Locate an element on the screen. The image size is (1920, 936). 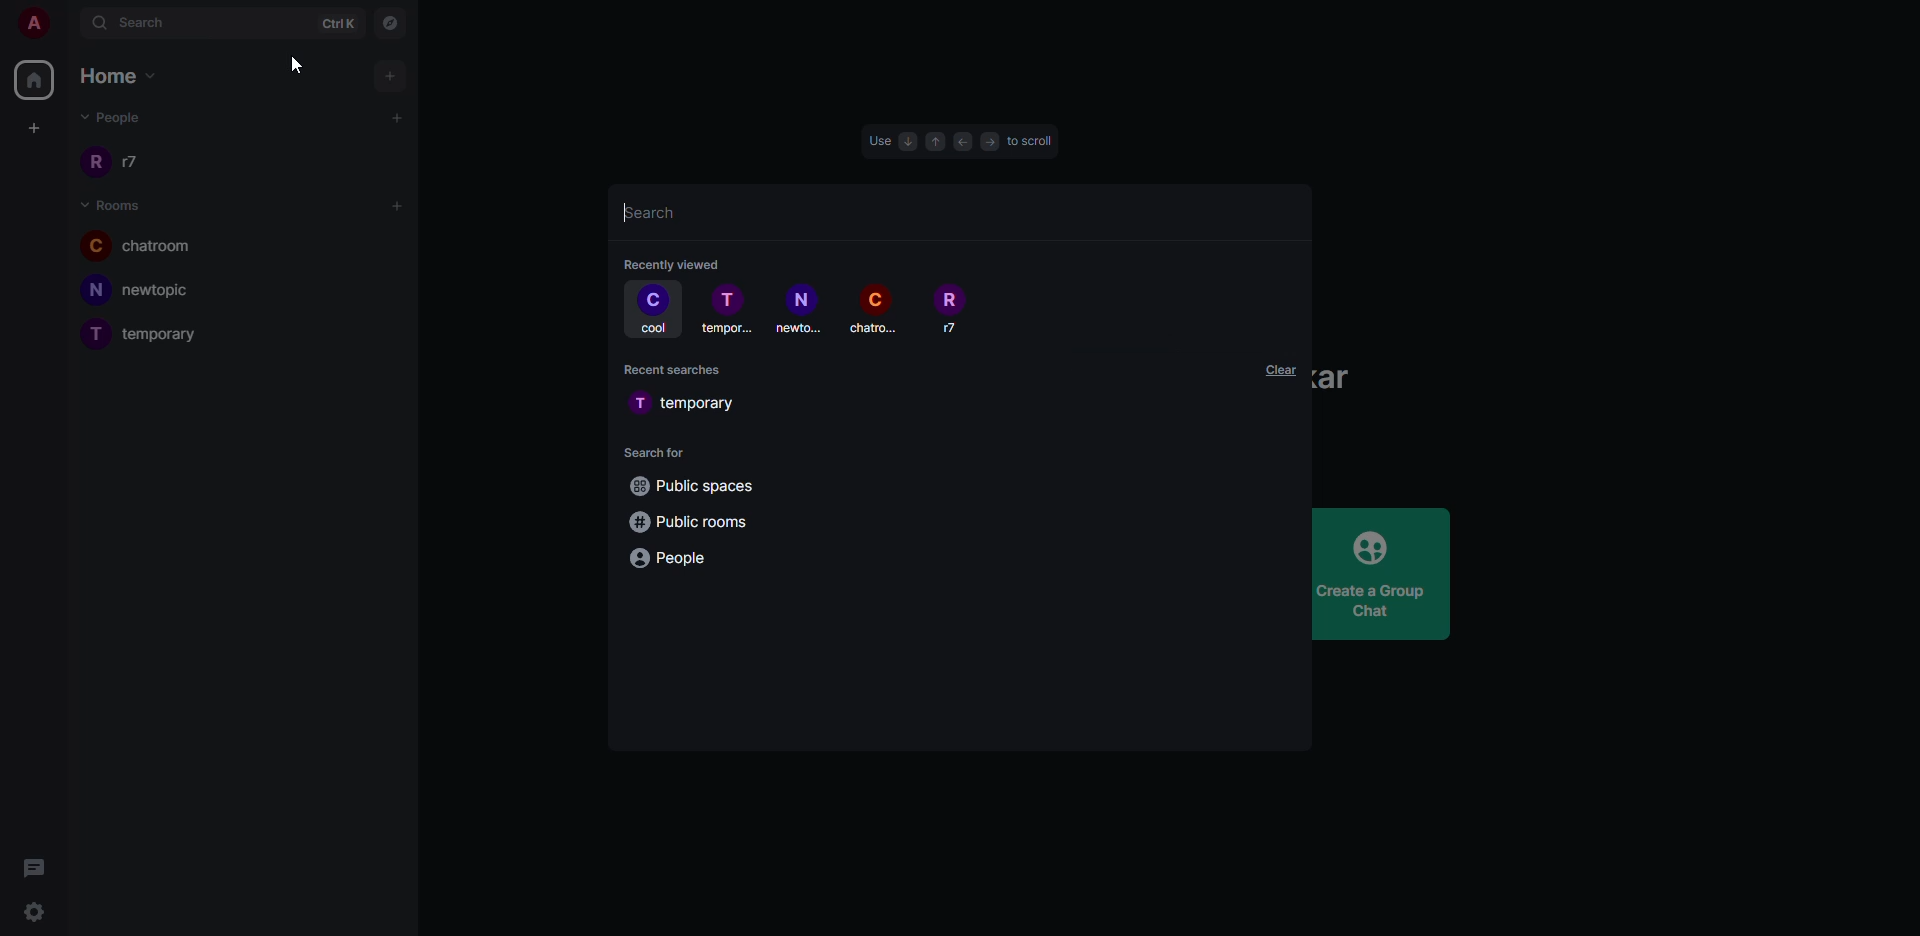
account is located at coordinates (32, 25).